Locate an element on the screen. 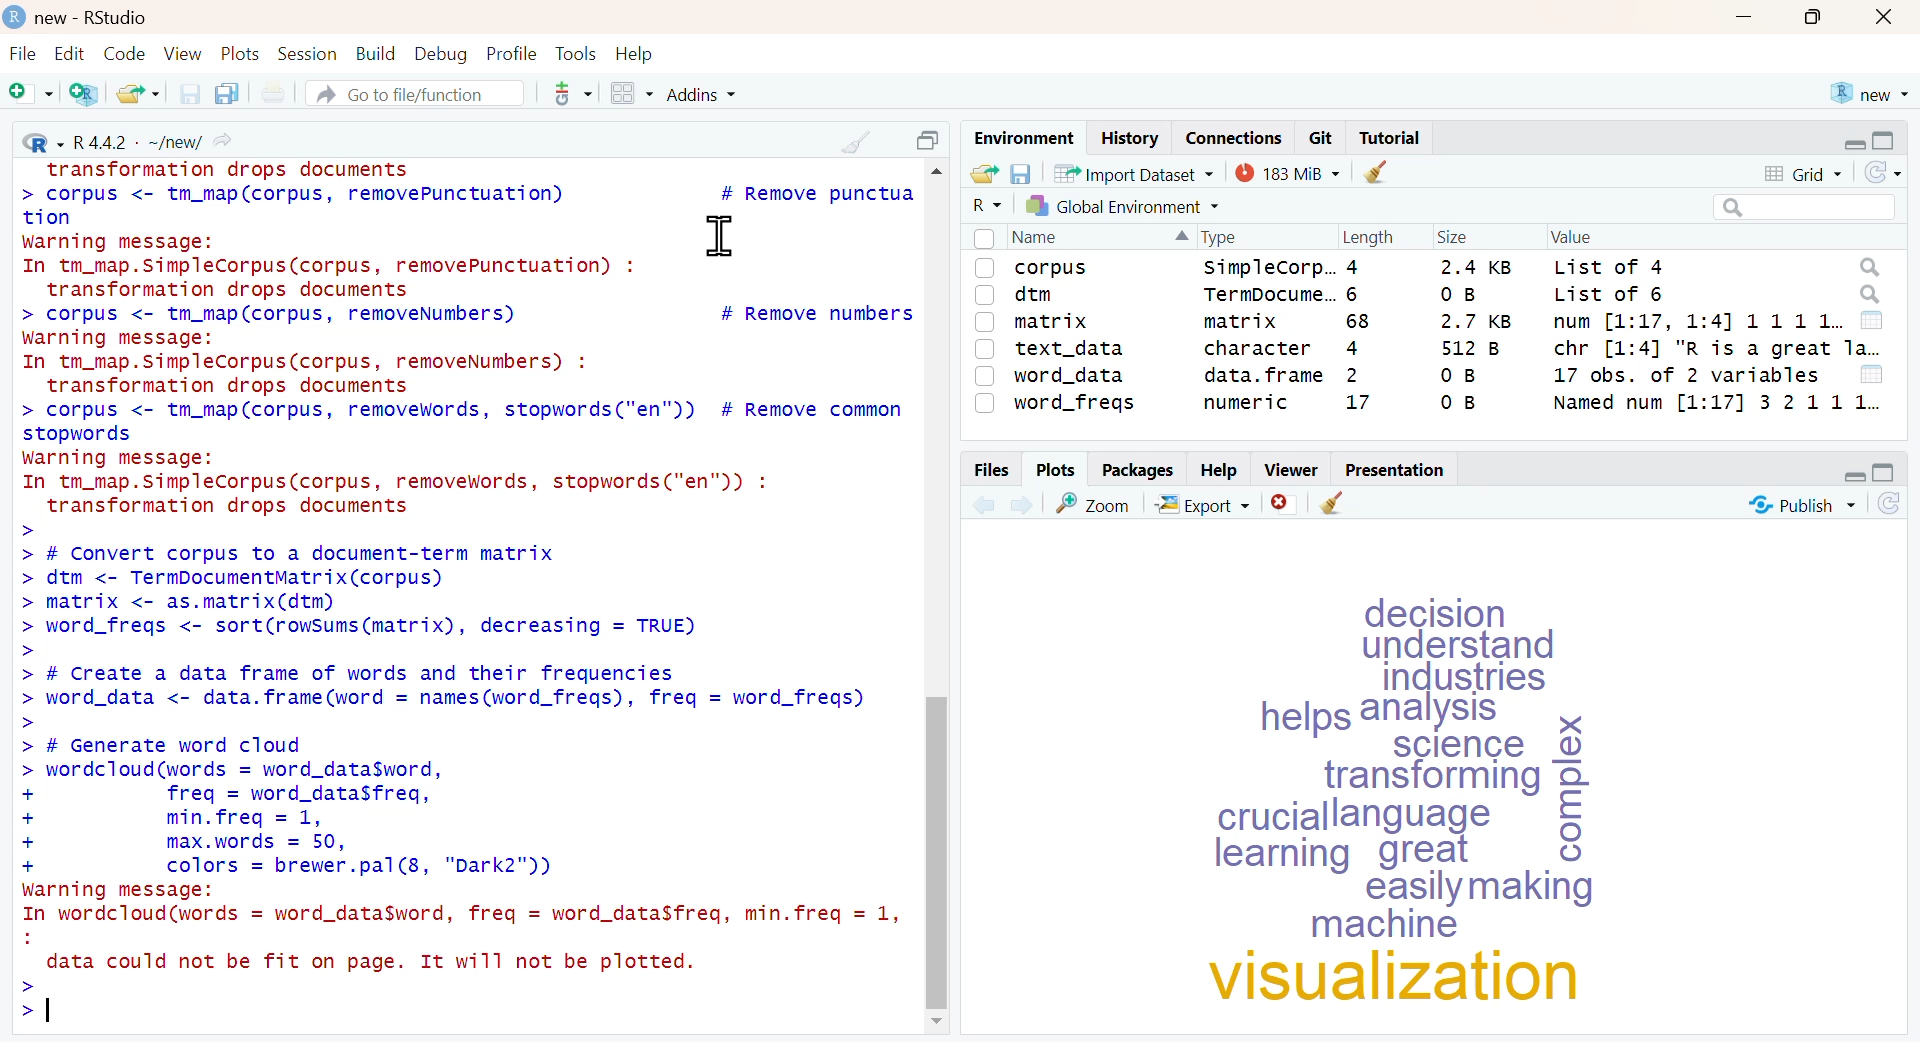 The image size is (1920, 1042). 0 B is located at coordinates (1456, 293).